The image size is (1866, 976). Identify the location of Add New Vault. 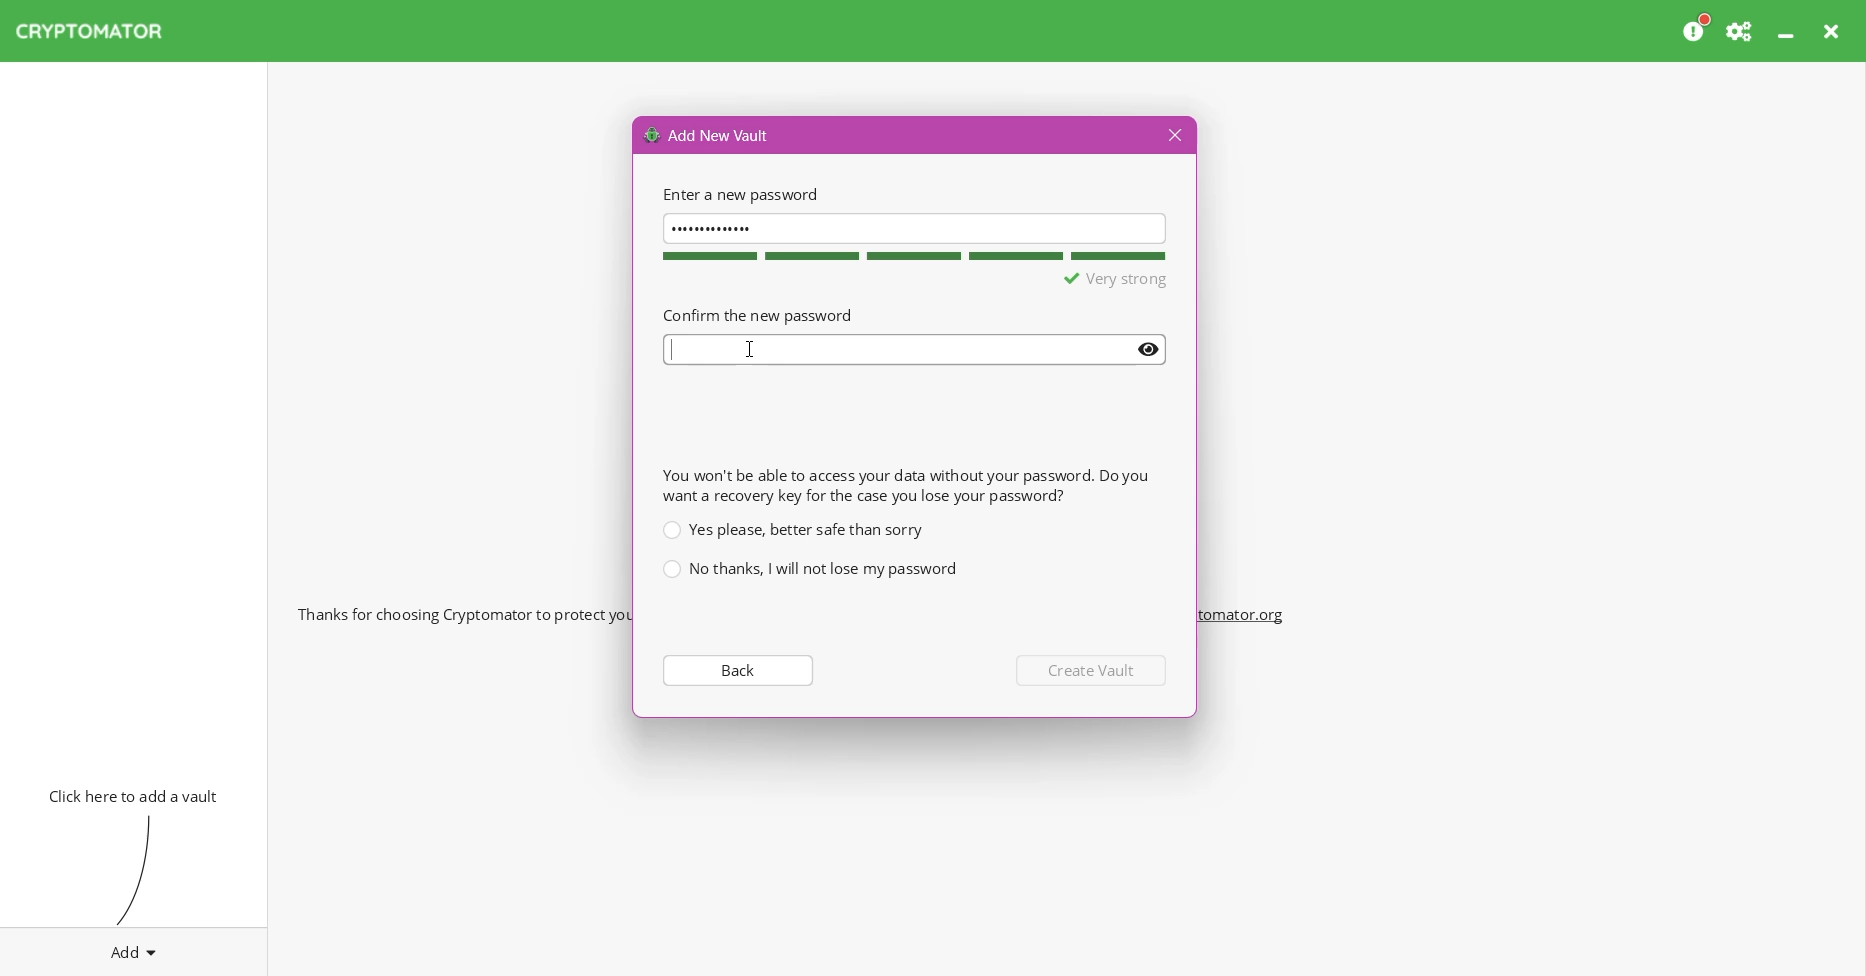
(708, 134).